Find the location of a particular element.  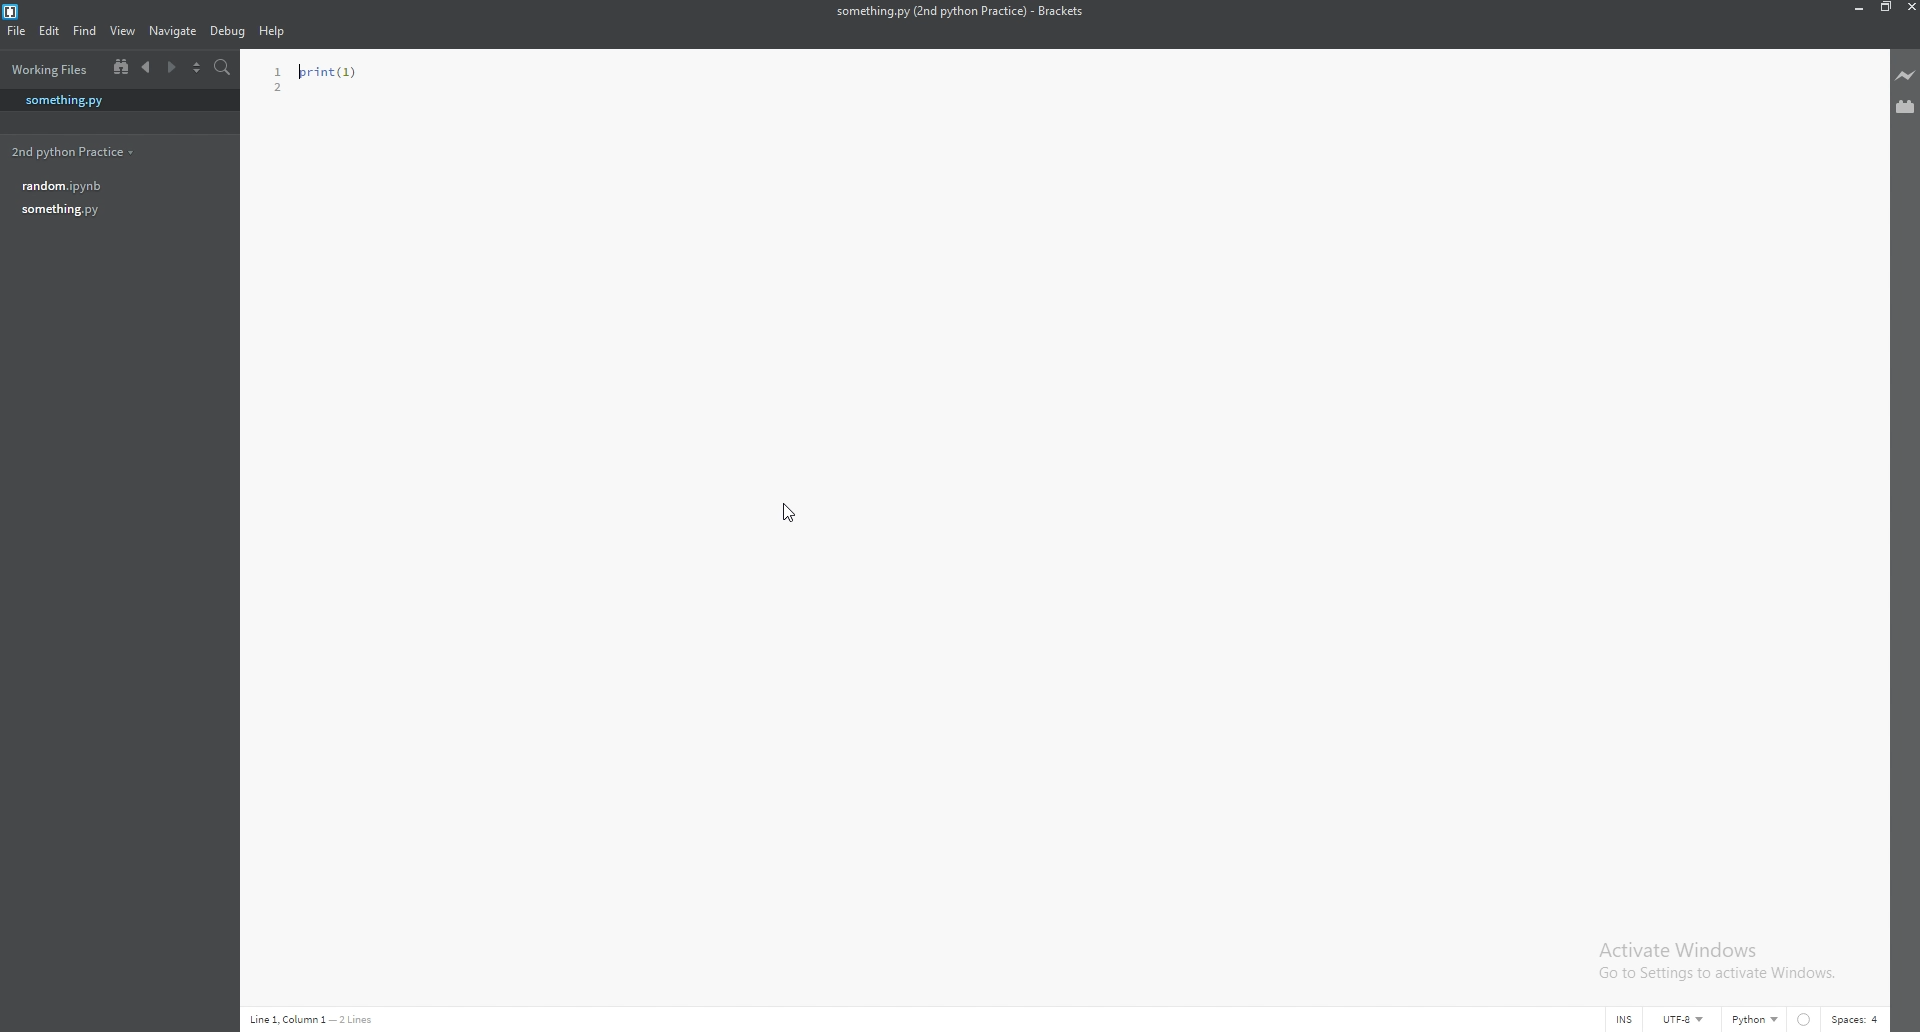

search is located at coordinates (222, 67).